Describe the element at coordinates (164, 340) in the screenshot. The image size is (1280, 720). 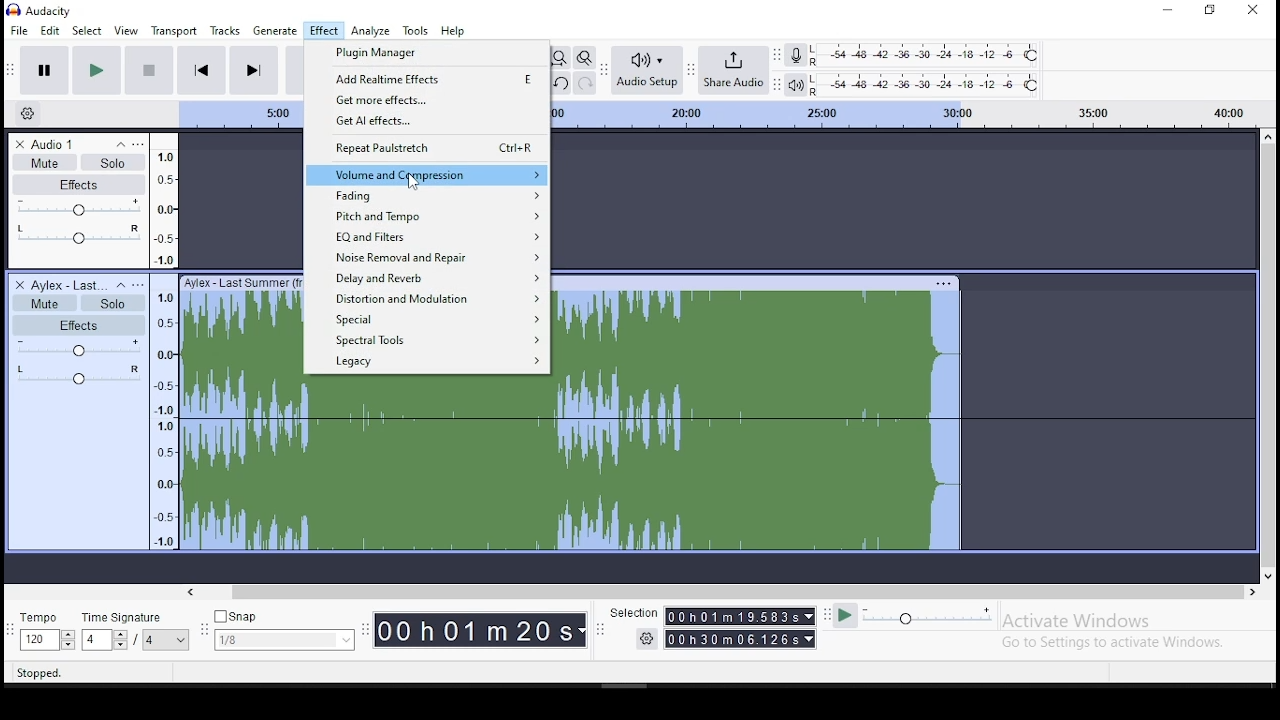
I see `scale` at that location.